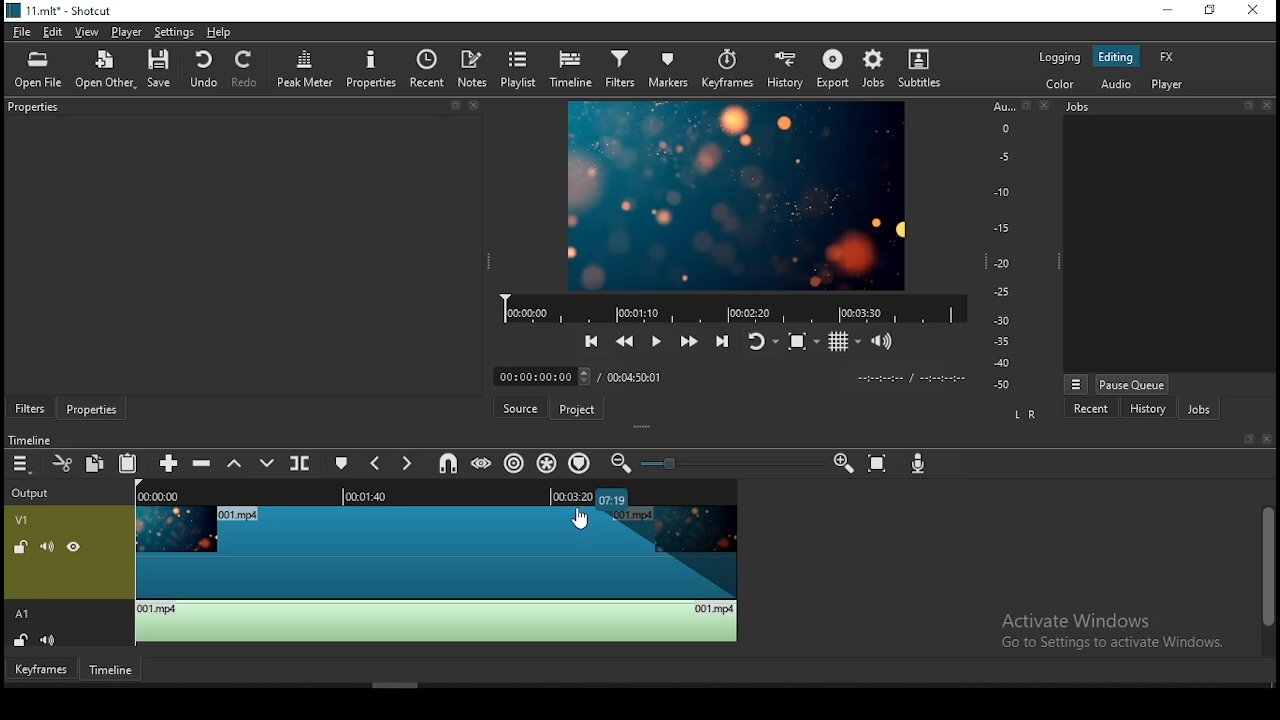  What do you see at coordinates (54, 32) in the screenshot?
I see `edit` at bounding box center [54, 32].